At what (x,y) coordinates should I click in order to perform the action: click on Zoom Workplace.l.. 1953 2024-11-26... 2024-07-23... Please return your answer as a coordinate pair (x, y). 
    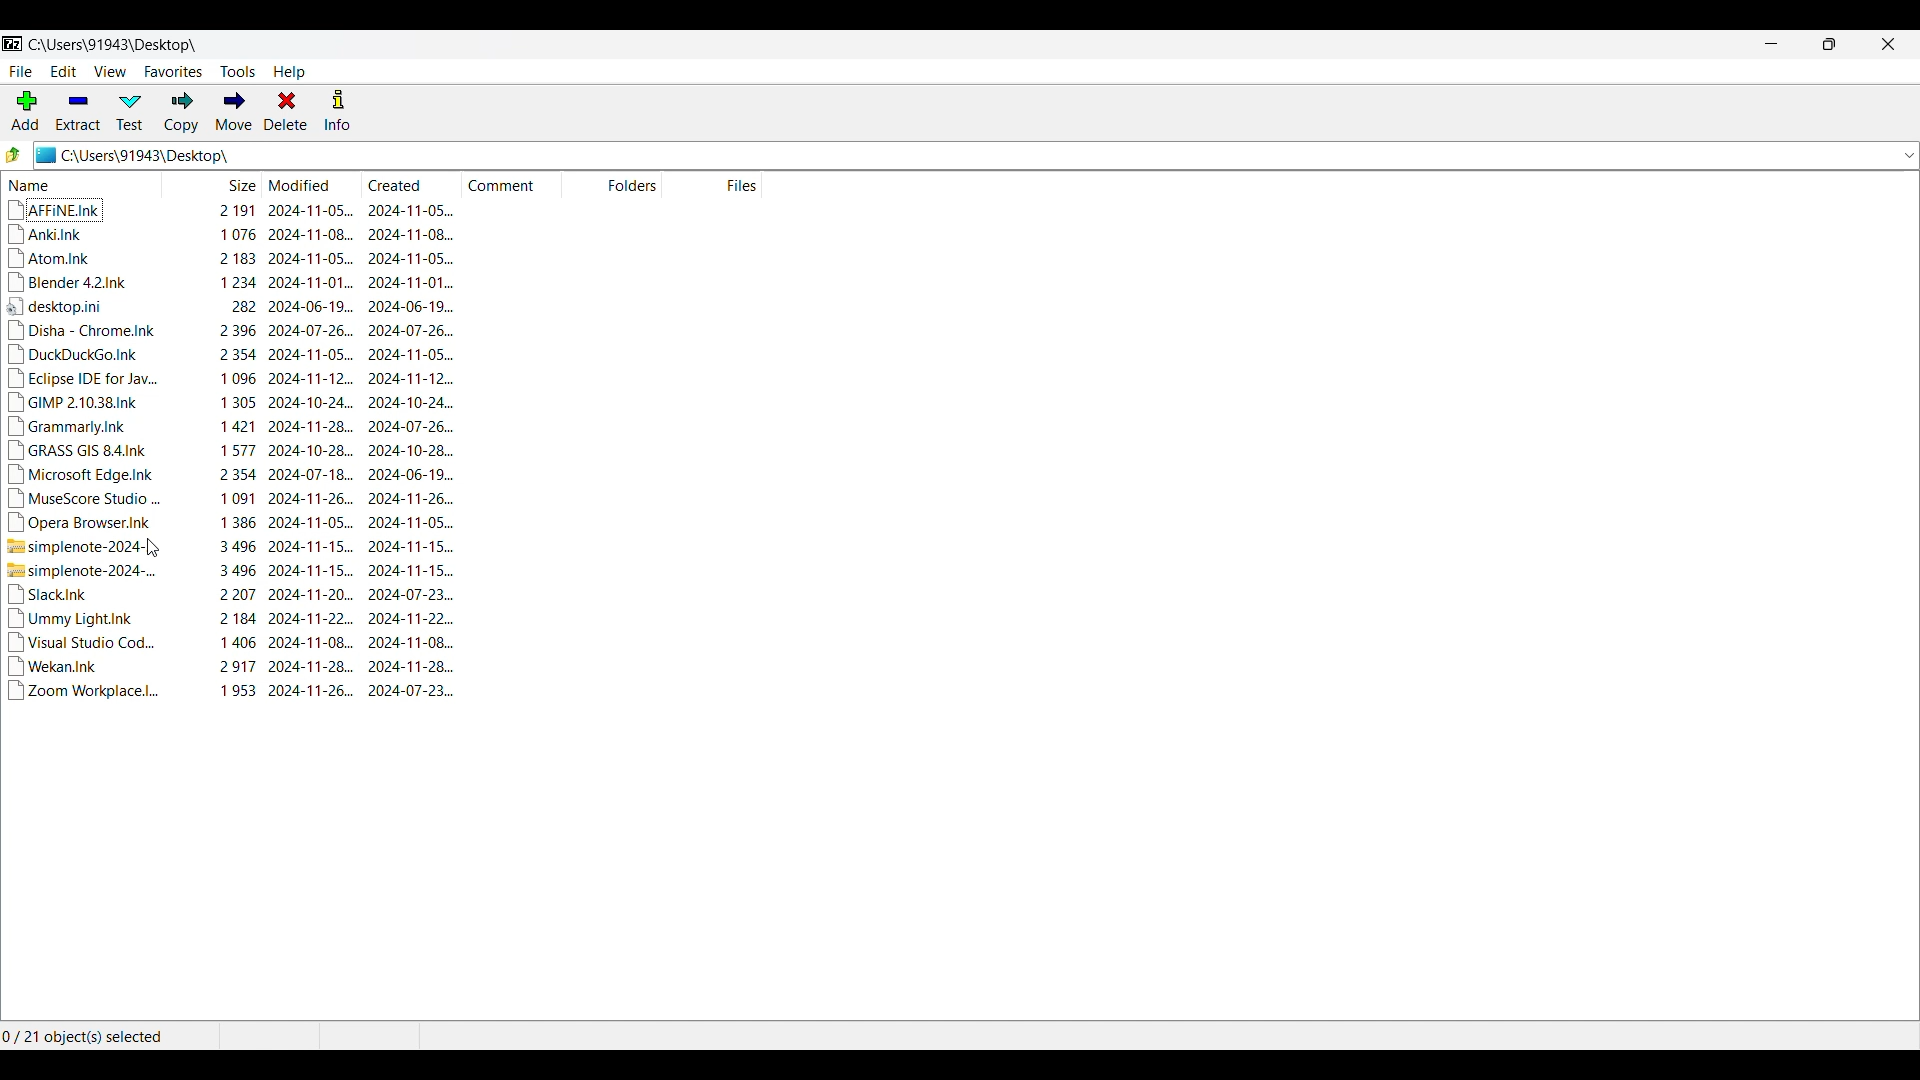
    Looking at the image, I should click on (238, 697).